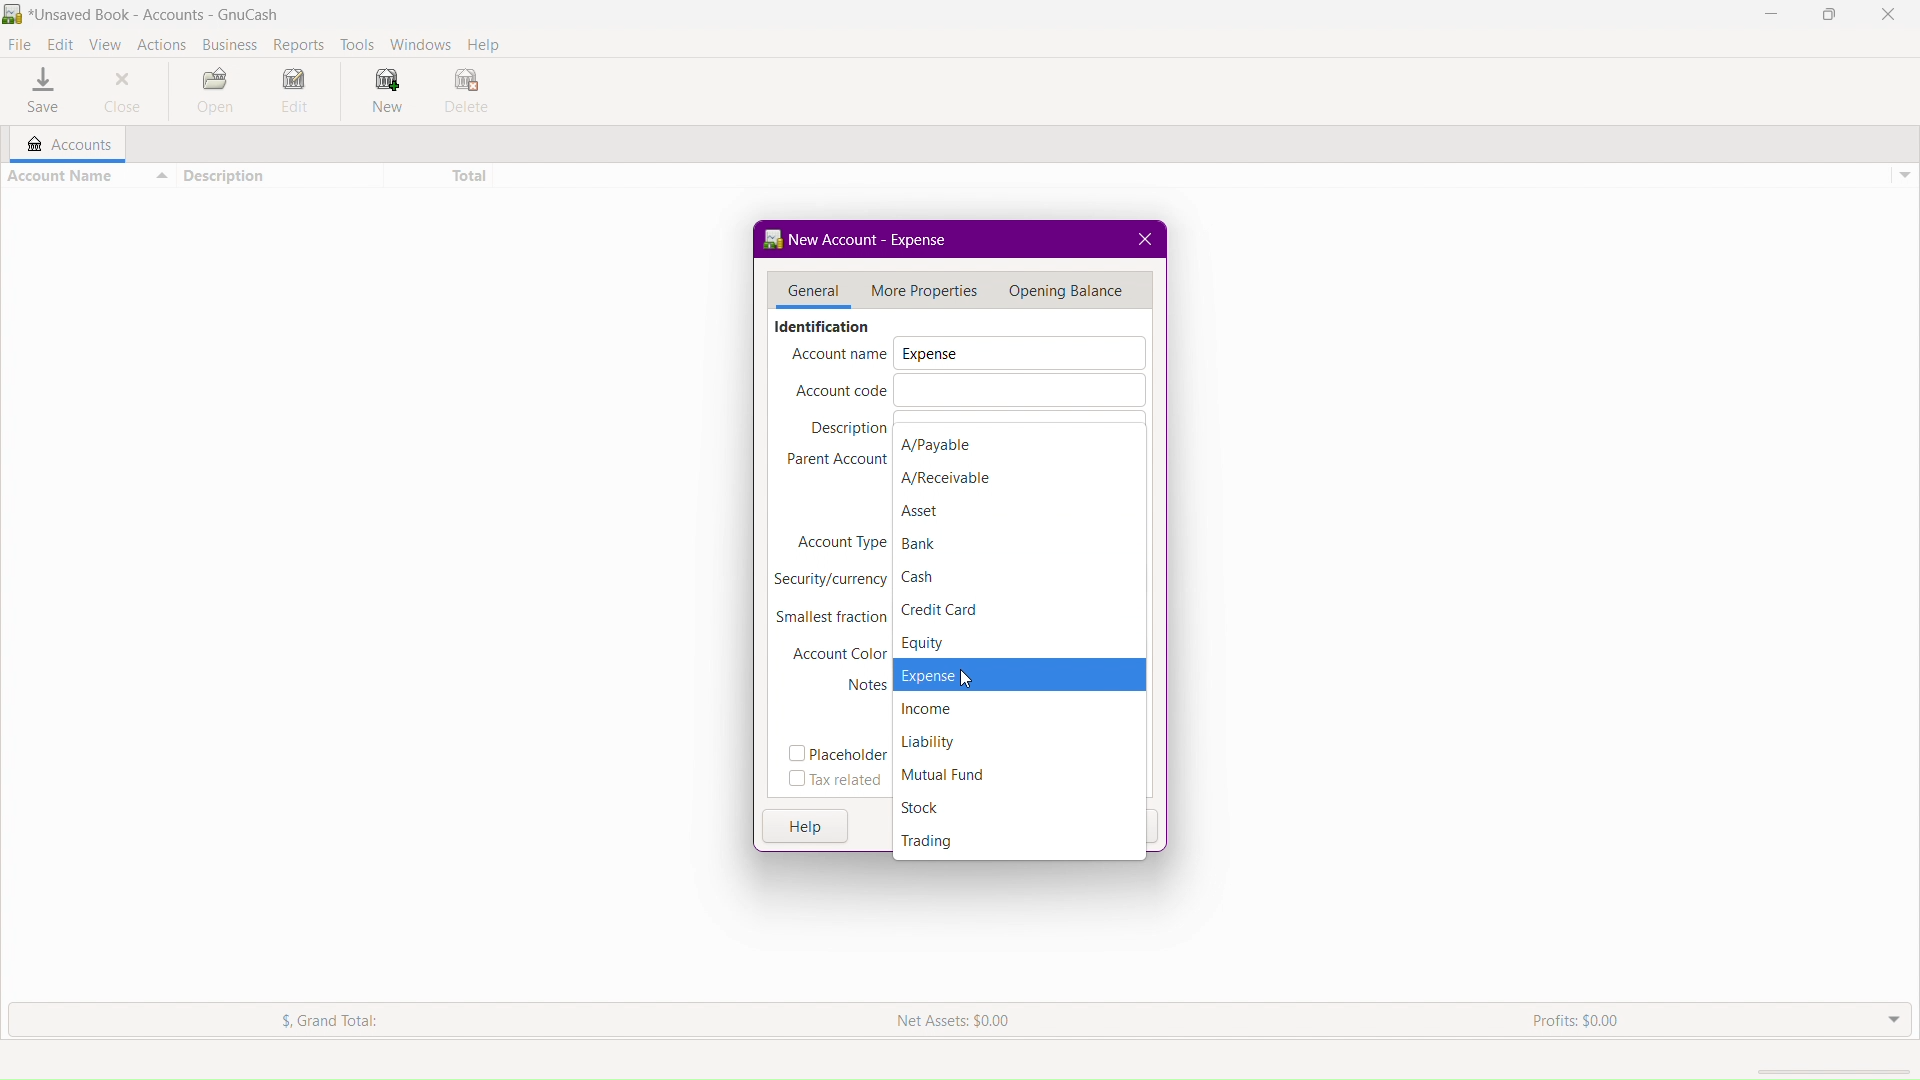 Image resolution: width=1920 pixels, height=1080 pixels. Describe the element at coordinates (1070, 288) in the screenshot. I see `` at that location.